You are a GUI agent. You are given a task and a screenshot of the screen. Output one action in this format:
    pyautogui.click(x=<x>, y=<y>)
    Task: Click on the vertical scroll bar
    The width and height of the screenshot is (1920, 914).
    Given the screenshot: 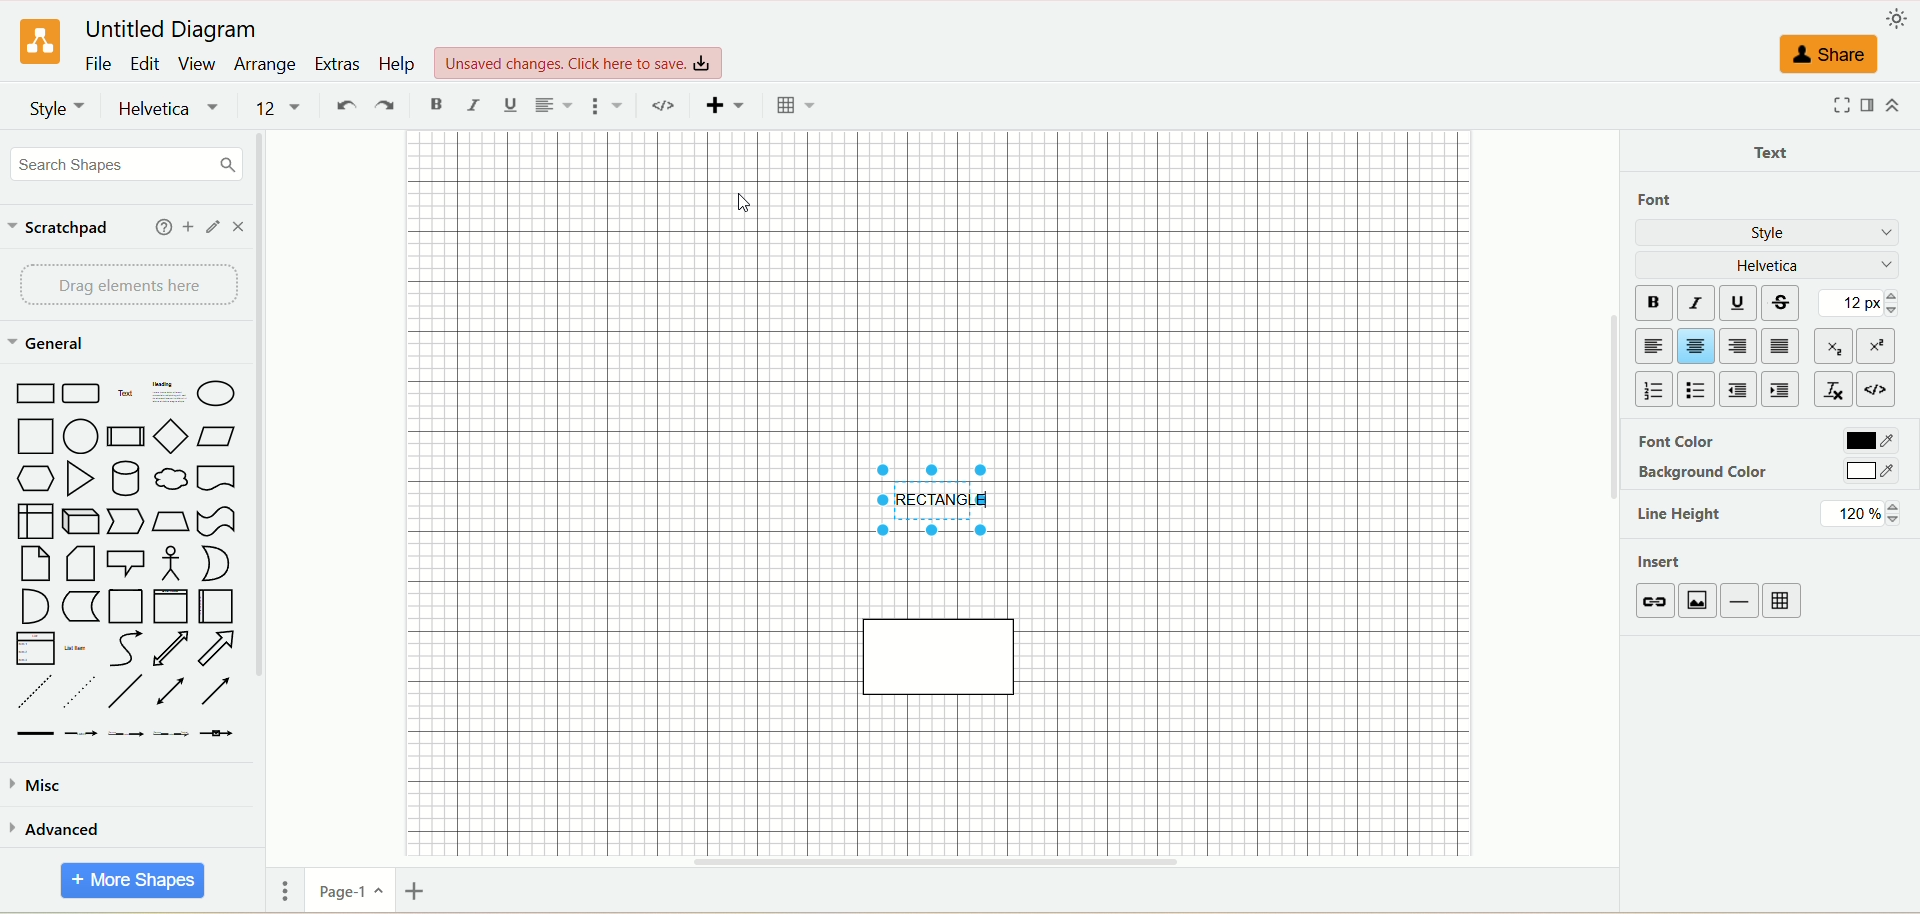 What is the action you would take?
    pyautogui.click(x=1609, y=489)
    